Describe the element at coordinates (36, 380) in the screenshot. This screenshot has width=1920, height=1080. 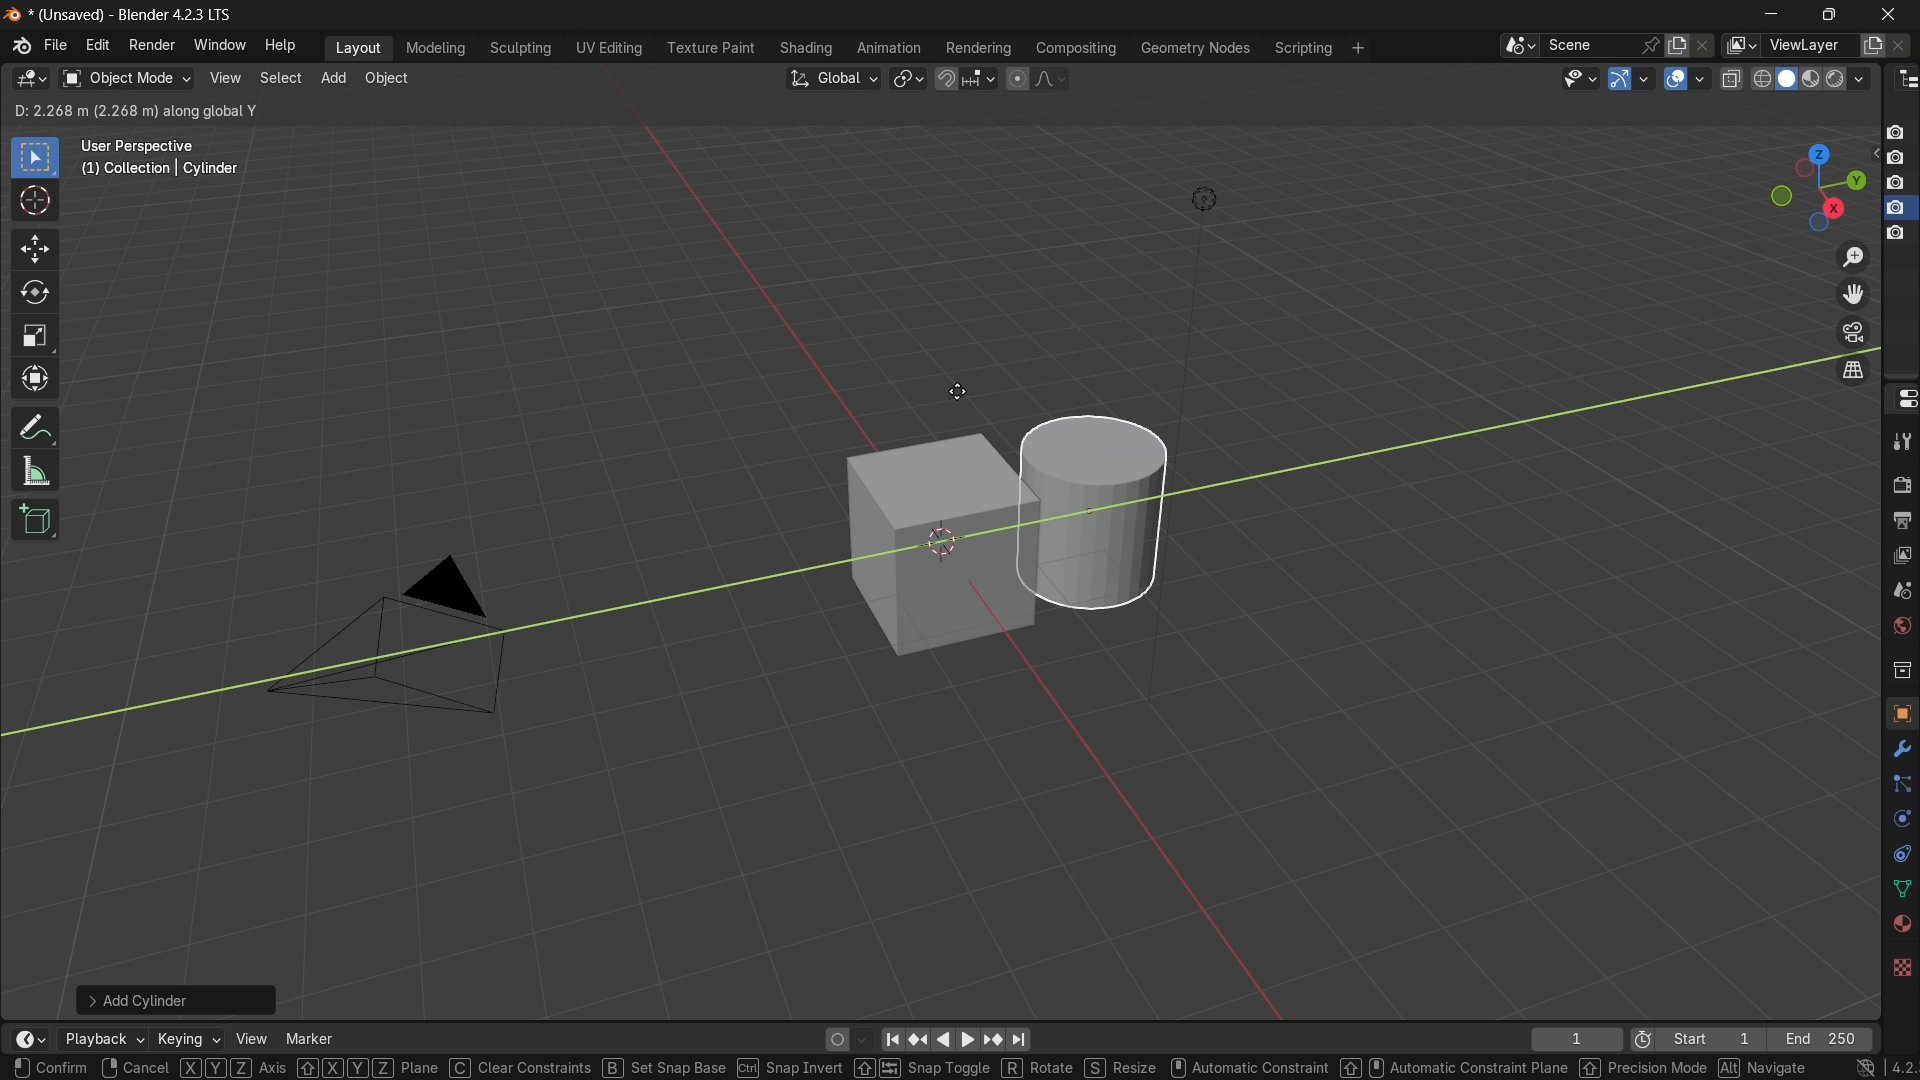
I see `transform` at that location.